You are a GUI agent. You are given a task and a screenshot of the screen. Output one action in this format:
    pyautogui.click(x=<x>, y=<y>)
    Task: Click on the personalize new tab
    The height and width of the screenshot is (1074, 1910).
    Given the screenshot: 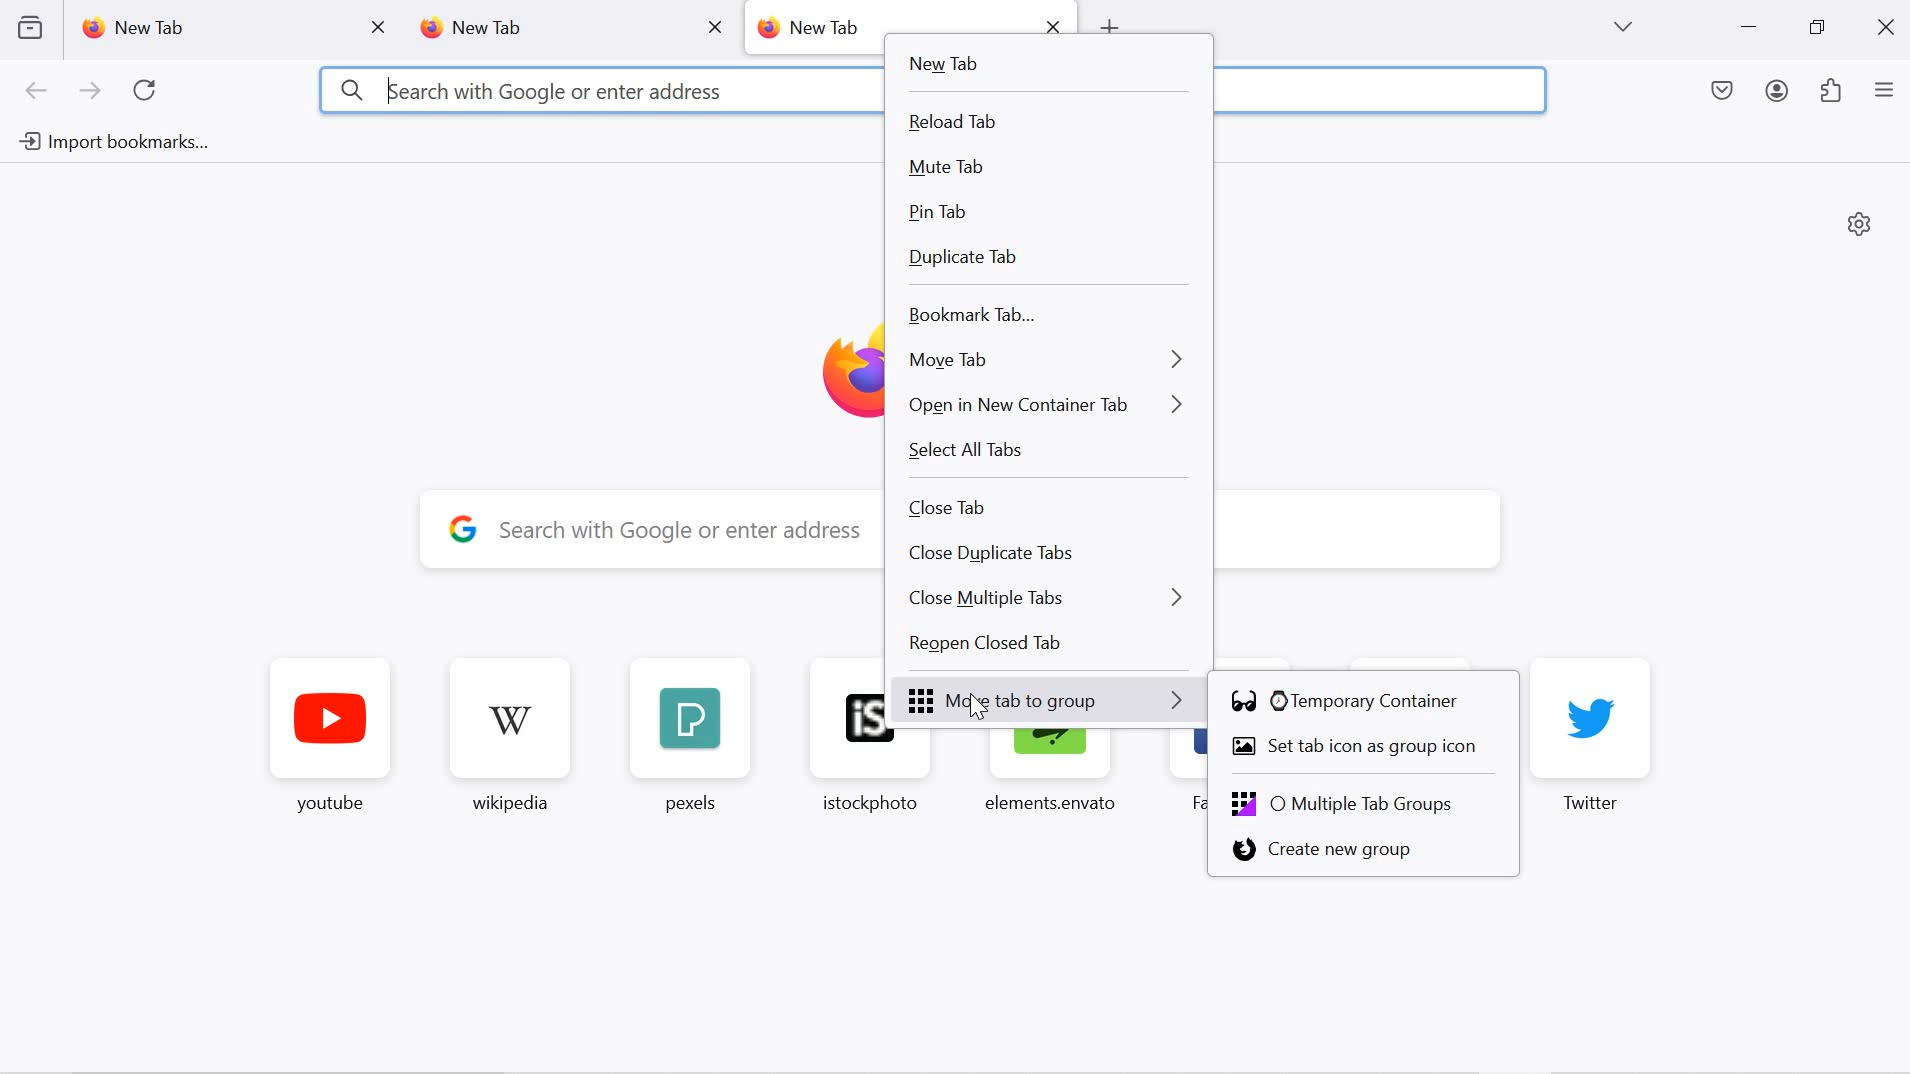 What is the action you would take?
    pyautogui.click(x=1860, y=223)
    